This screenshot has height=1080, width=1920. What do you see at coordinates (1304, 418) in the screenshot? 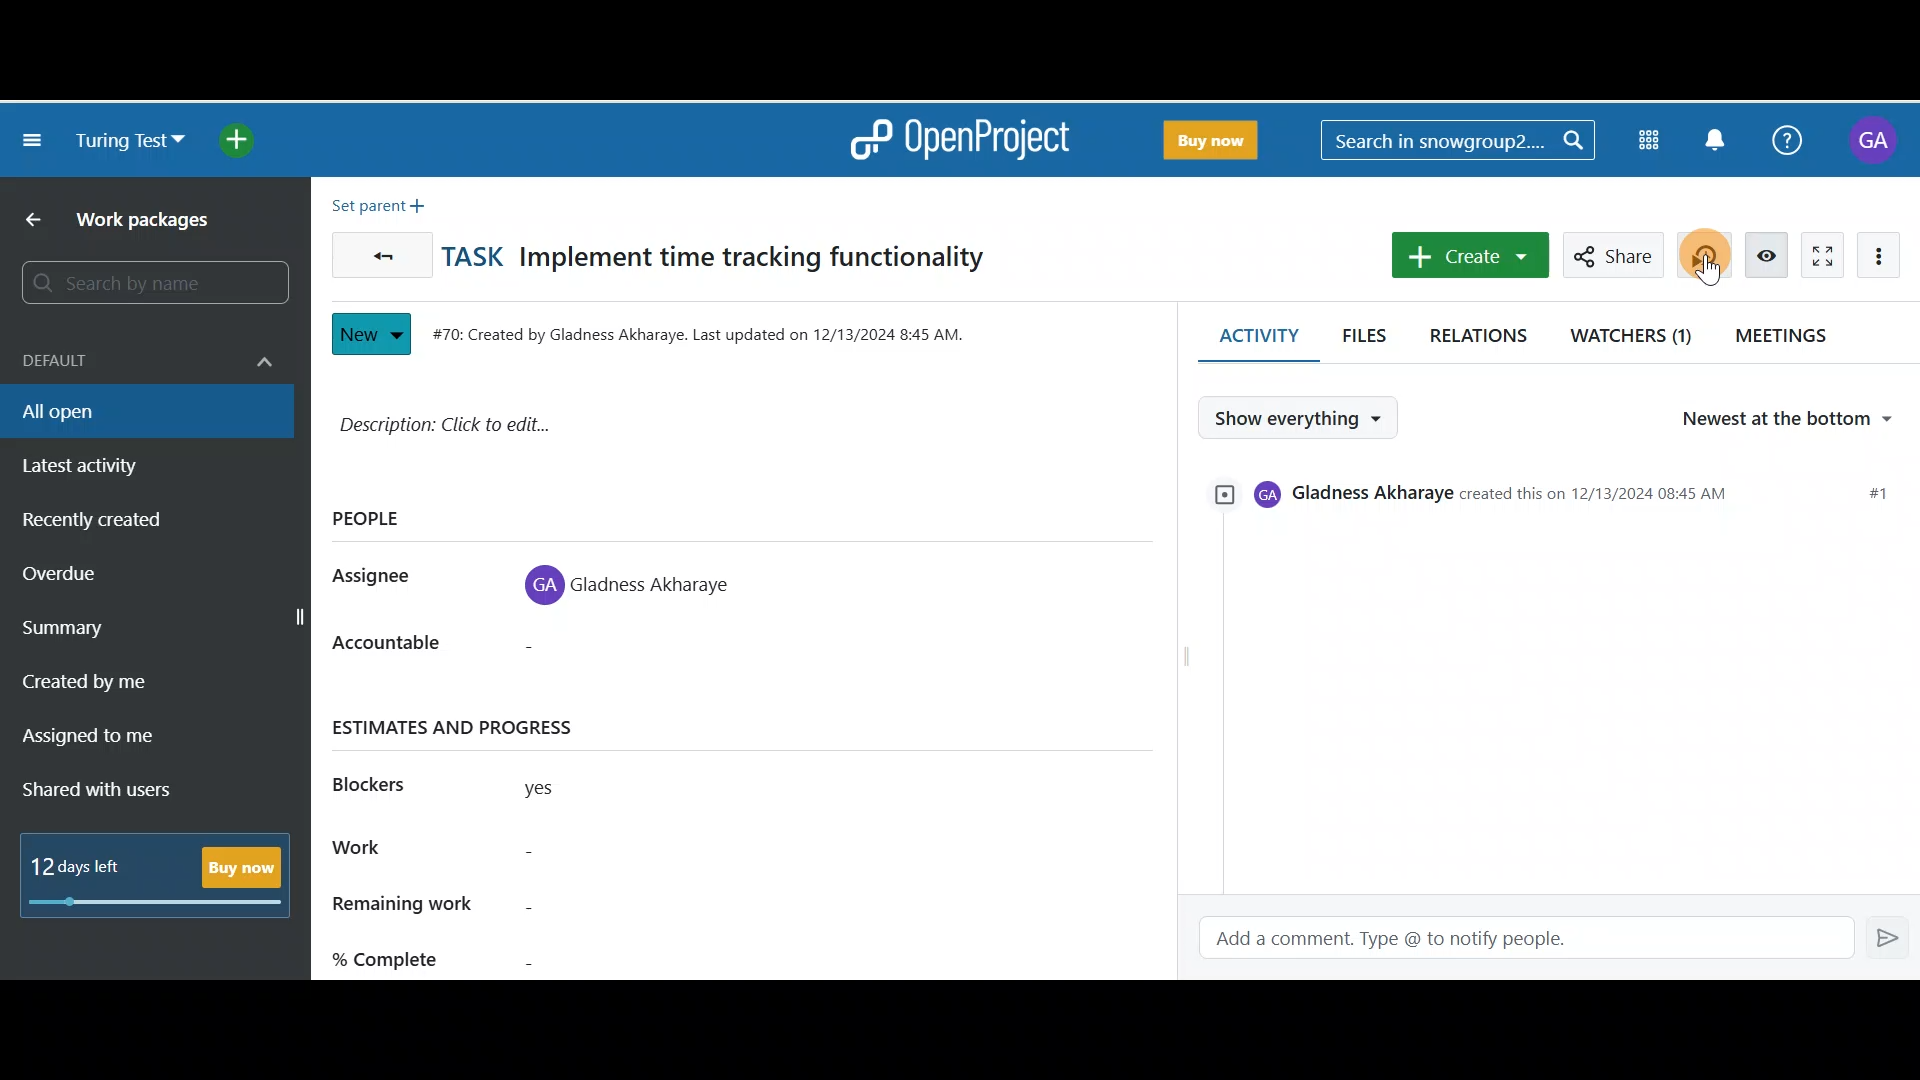
I see `Show everything` at bounding box center [1304, 418].